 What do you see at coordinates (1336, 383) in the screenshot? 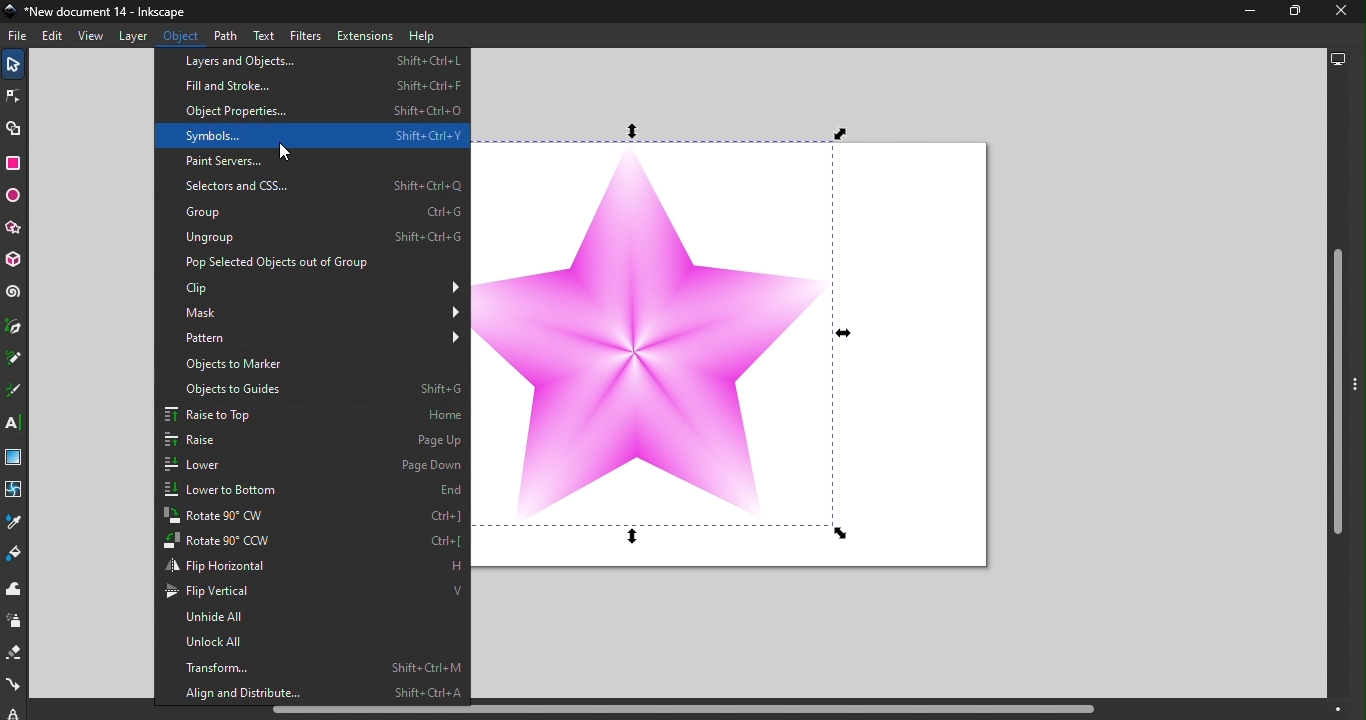
I see `Vertical scroll bar` at bounding box center [1336, 383].